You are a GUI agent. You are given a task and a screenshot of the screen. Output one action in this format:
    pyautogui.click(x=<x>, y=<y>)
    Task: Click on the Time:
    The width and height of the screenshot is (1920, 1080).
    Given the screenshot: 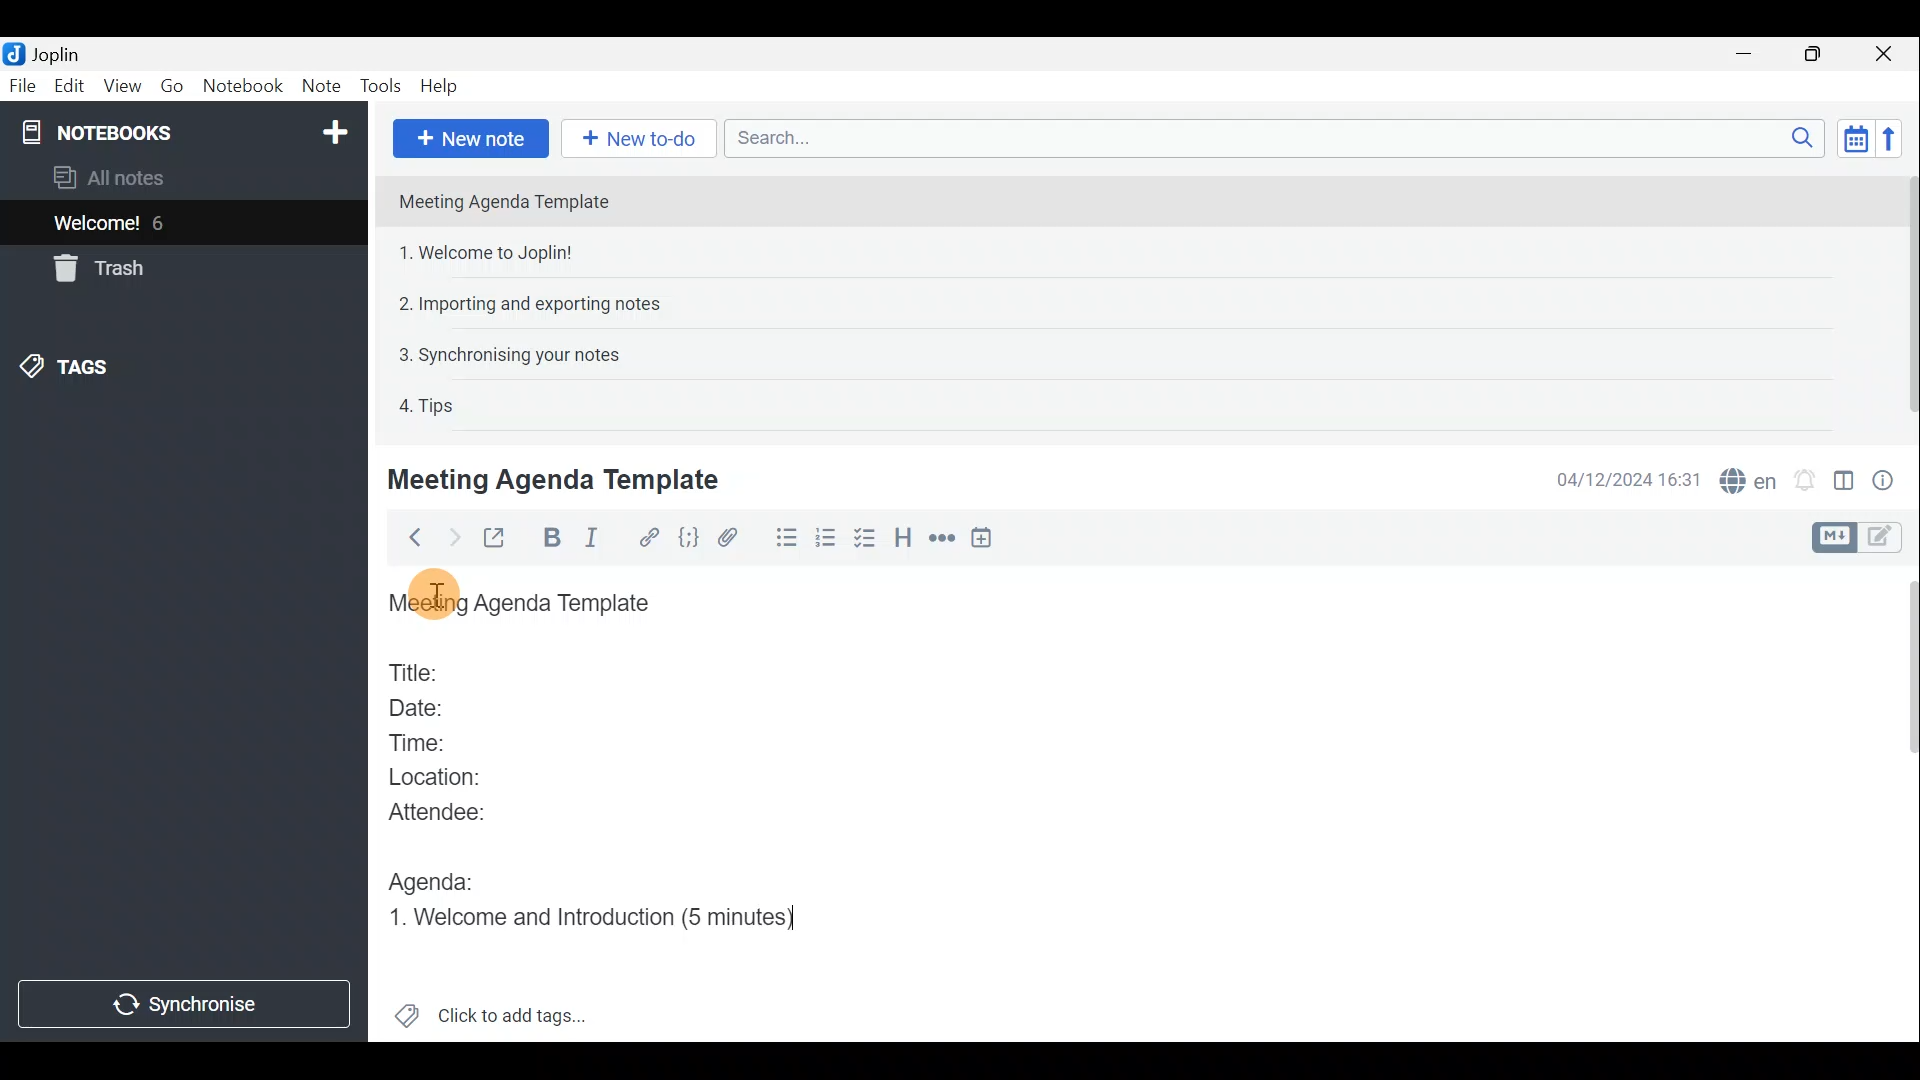 What is the action you would take?
    pyautogui.click(x=418, y=739)
    